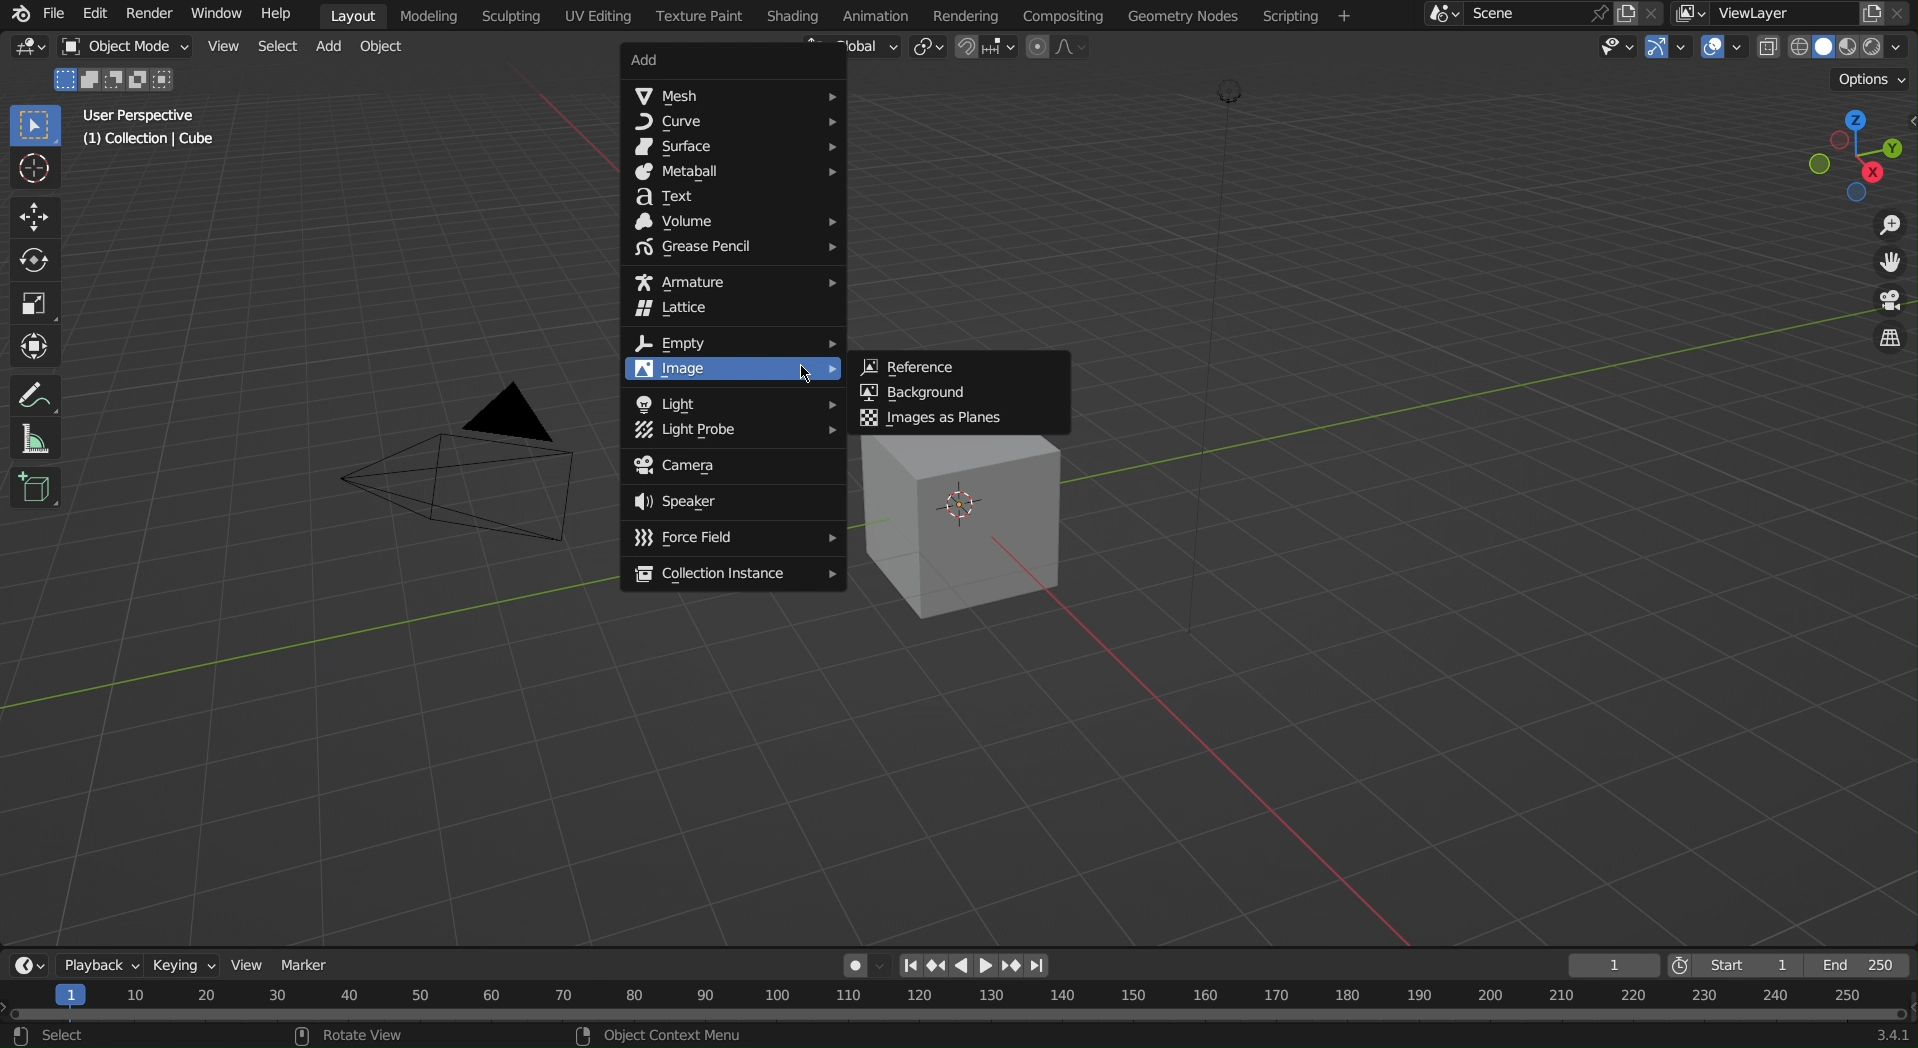 Image resolution: width=1918 pixels, height=1048 pixels. What do you see at coordinates (31, 50) in the screenshot?
I see `Editor Type` at bounding box center [31, 50].